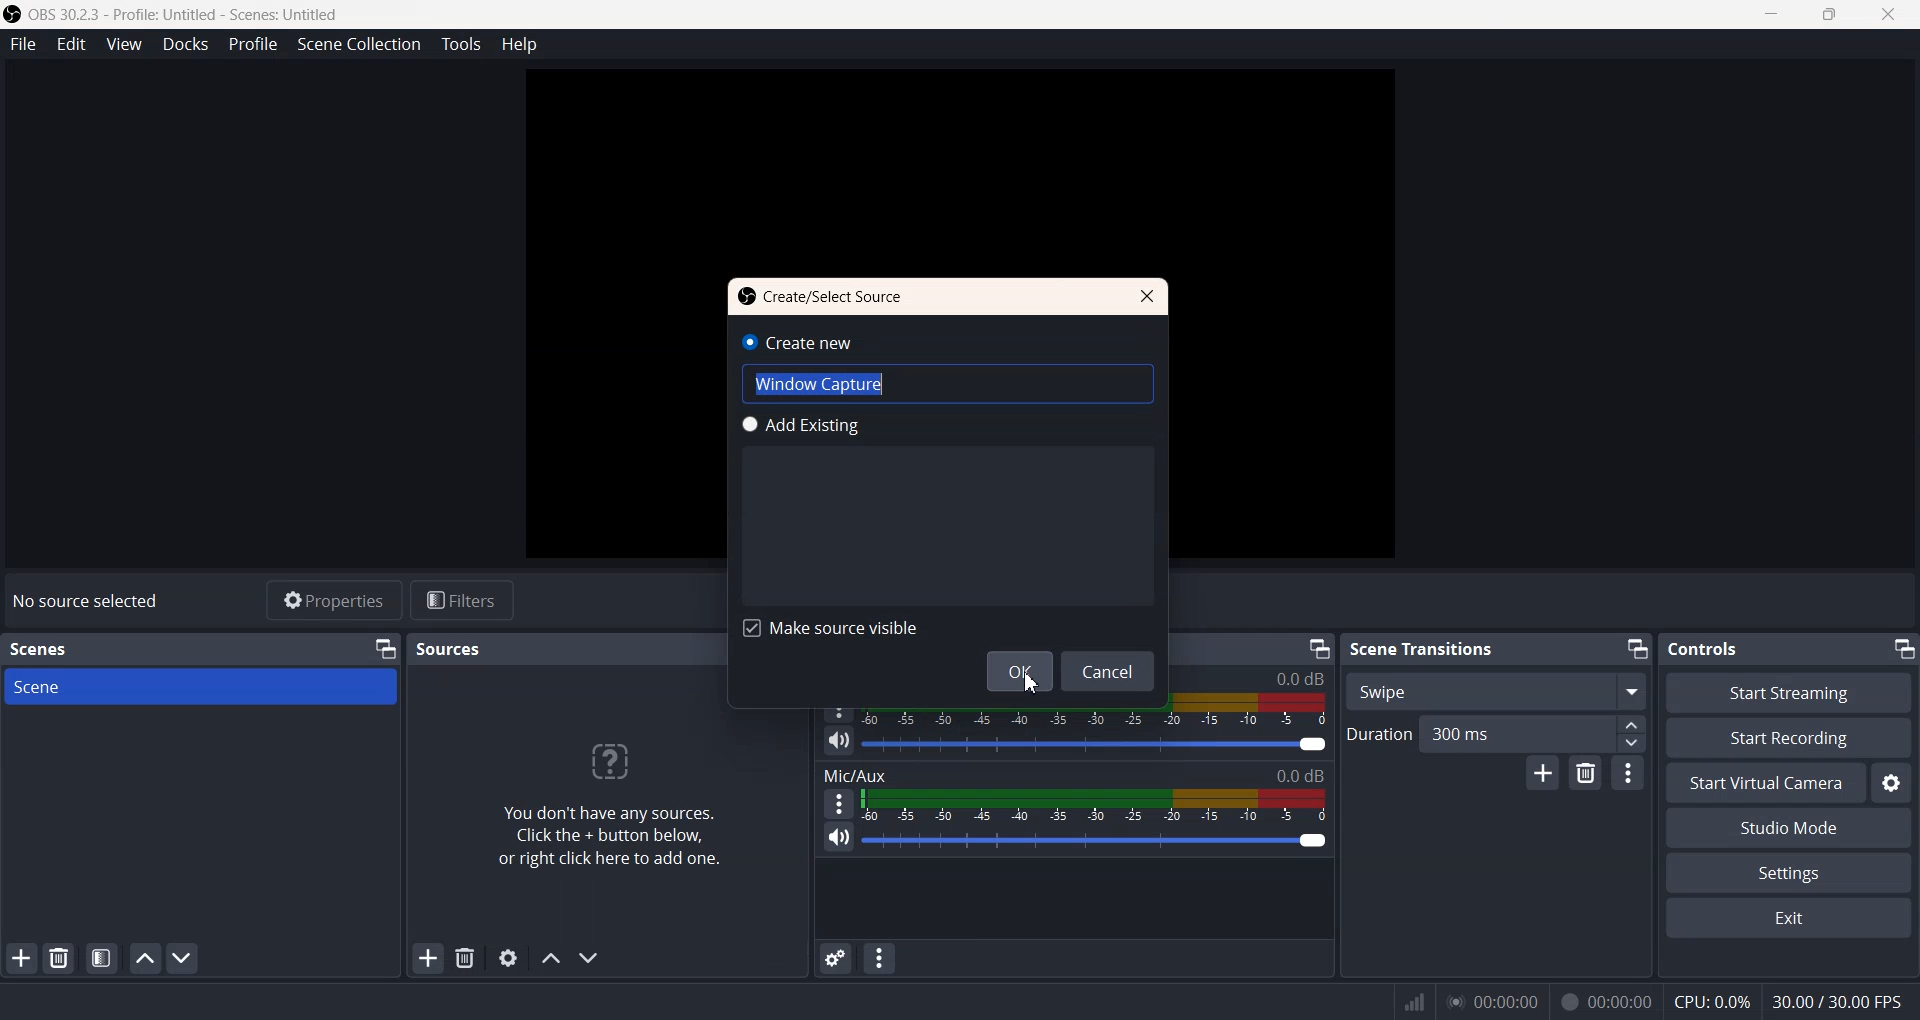 This screenshot has height=1020, width=1920. Describe the element at coordinates (1788, 829) in the screenshot. I see `Studio Mode` at that location.